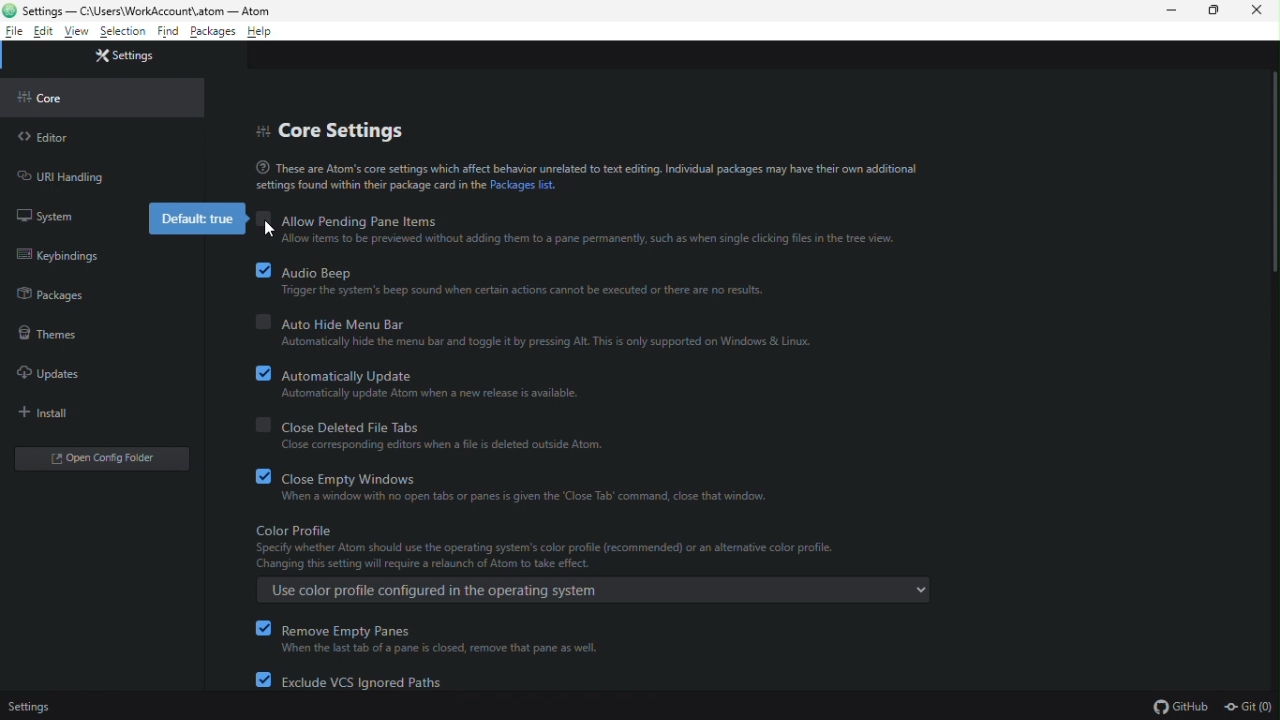 Image resolution: width=1280 pixels, height=720 pixels. I want to click on URL handling, so click(66, 177).